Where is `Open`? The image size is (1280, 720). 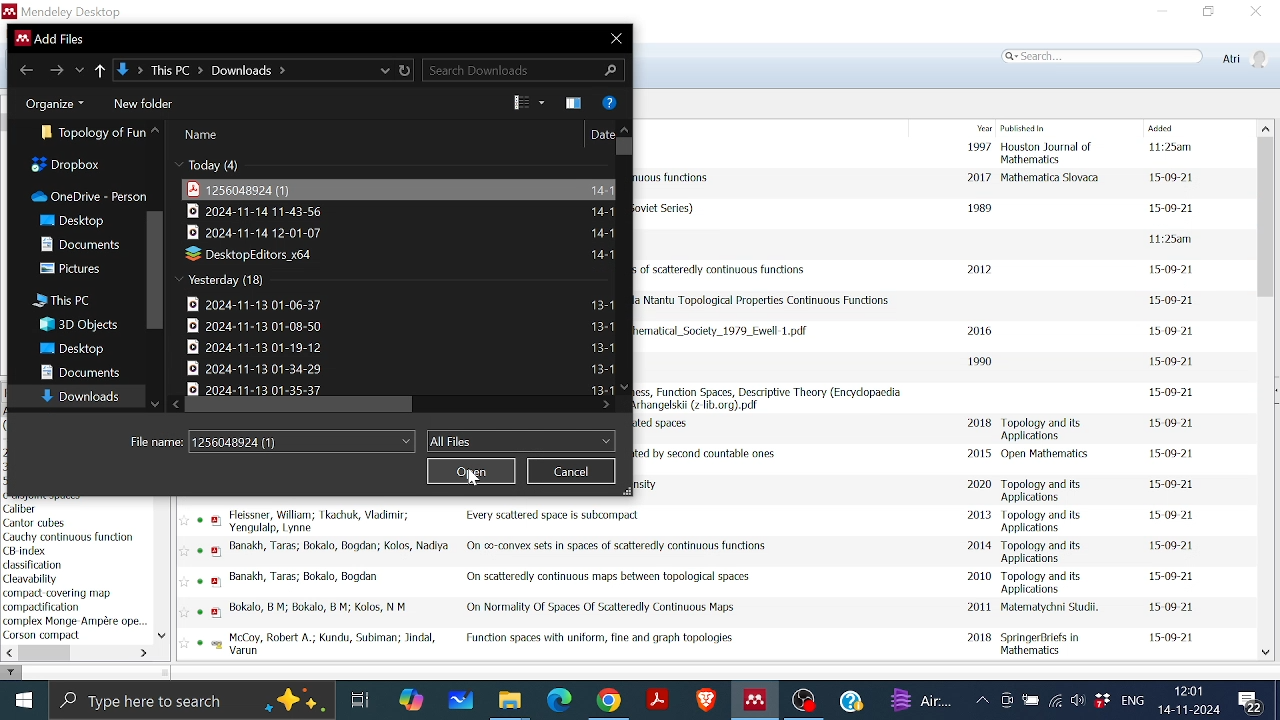
Open is located at coordinates (471, 470).